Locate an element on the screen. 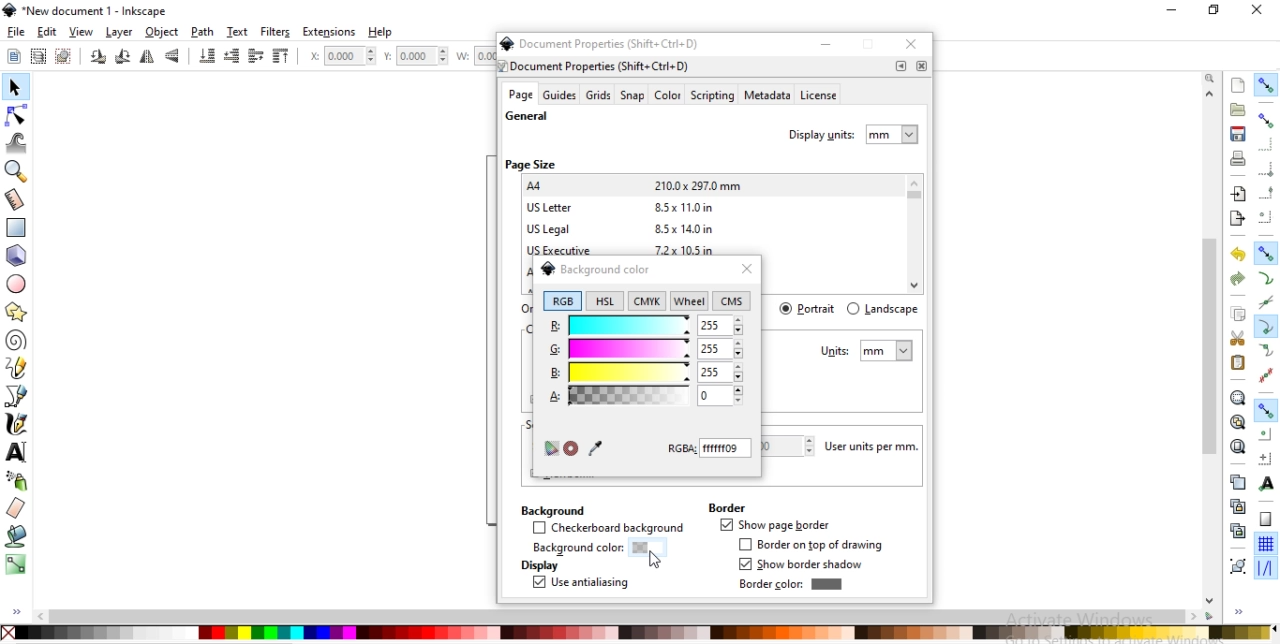 This screenshot has height=644, width=1280. b is located at coordinates (645, 372).